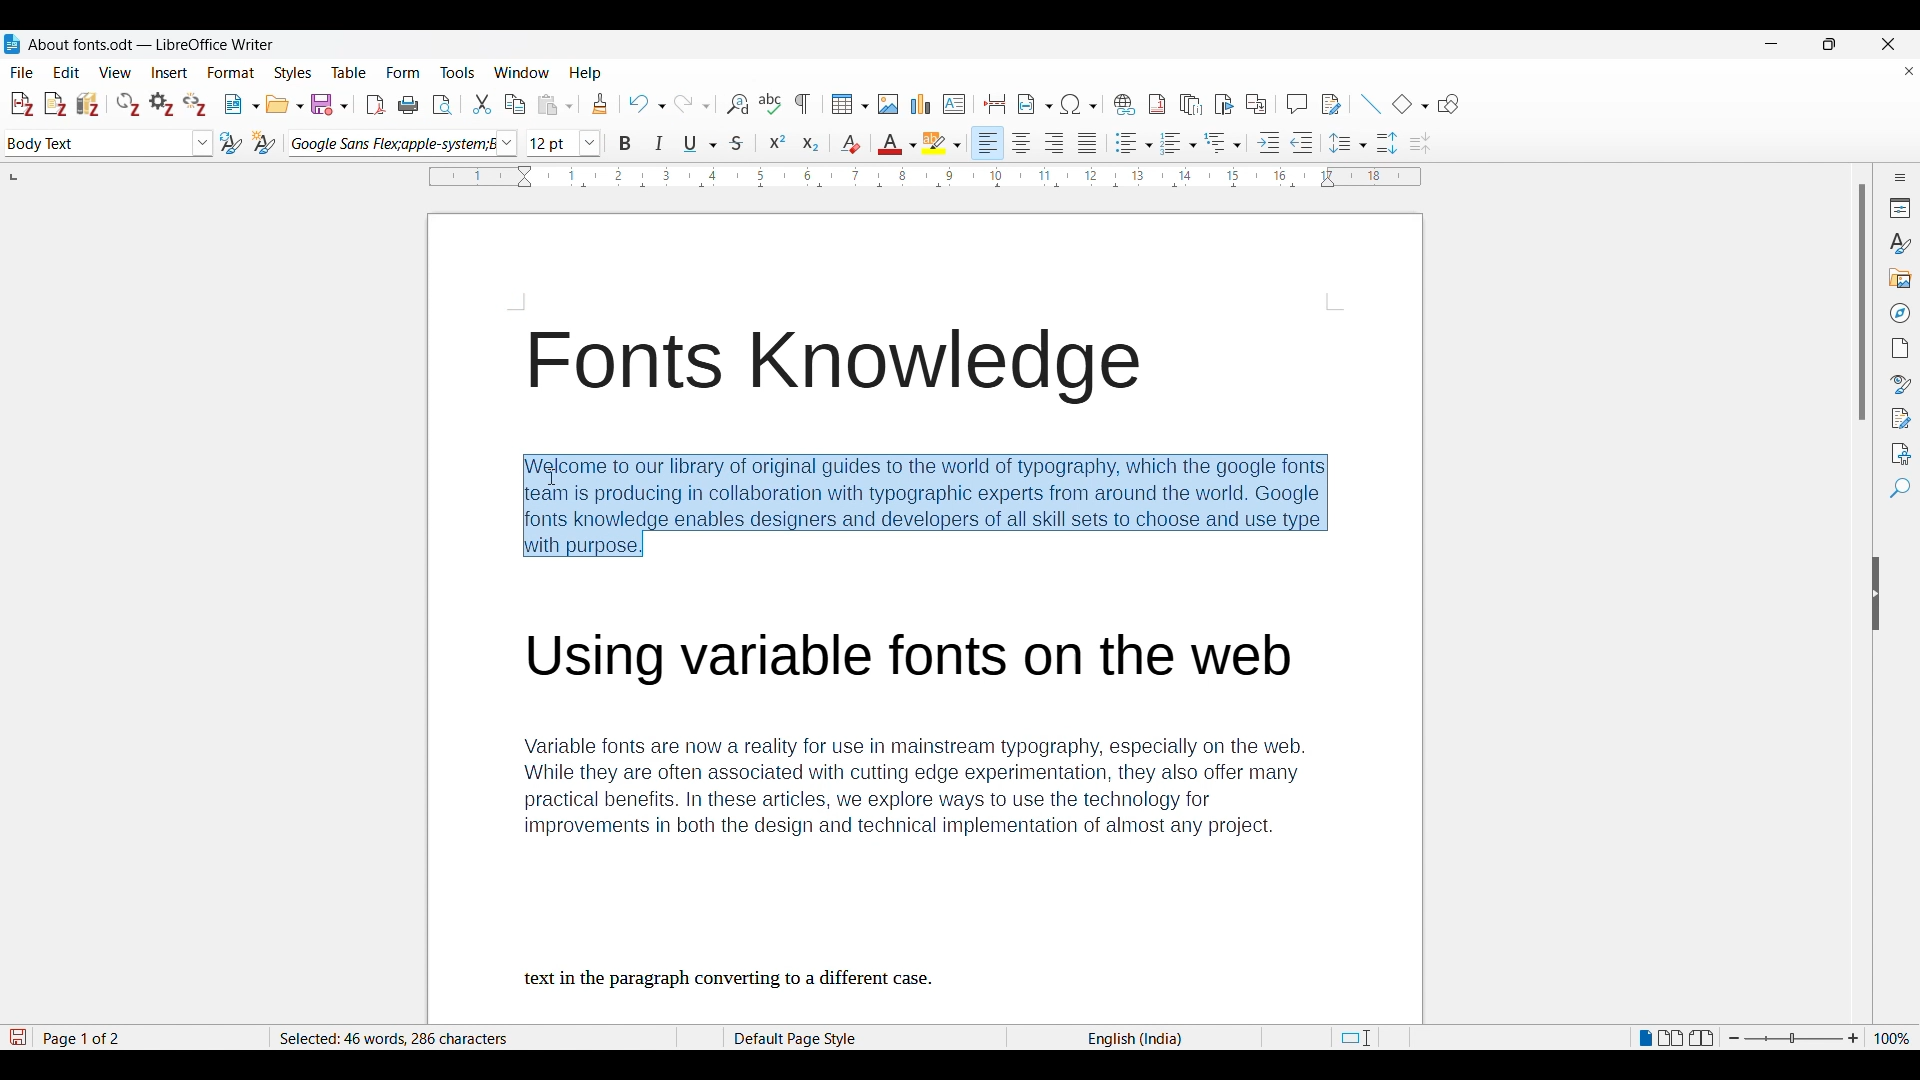  Describe the element at coordinates (1901, 348) in the screenshot. I see `Page` at that location.